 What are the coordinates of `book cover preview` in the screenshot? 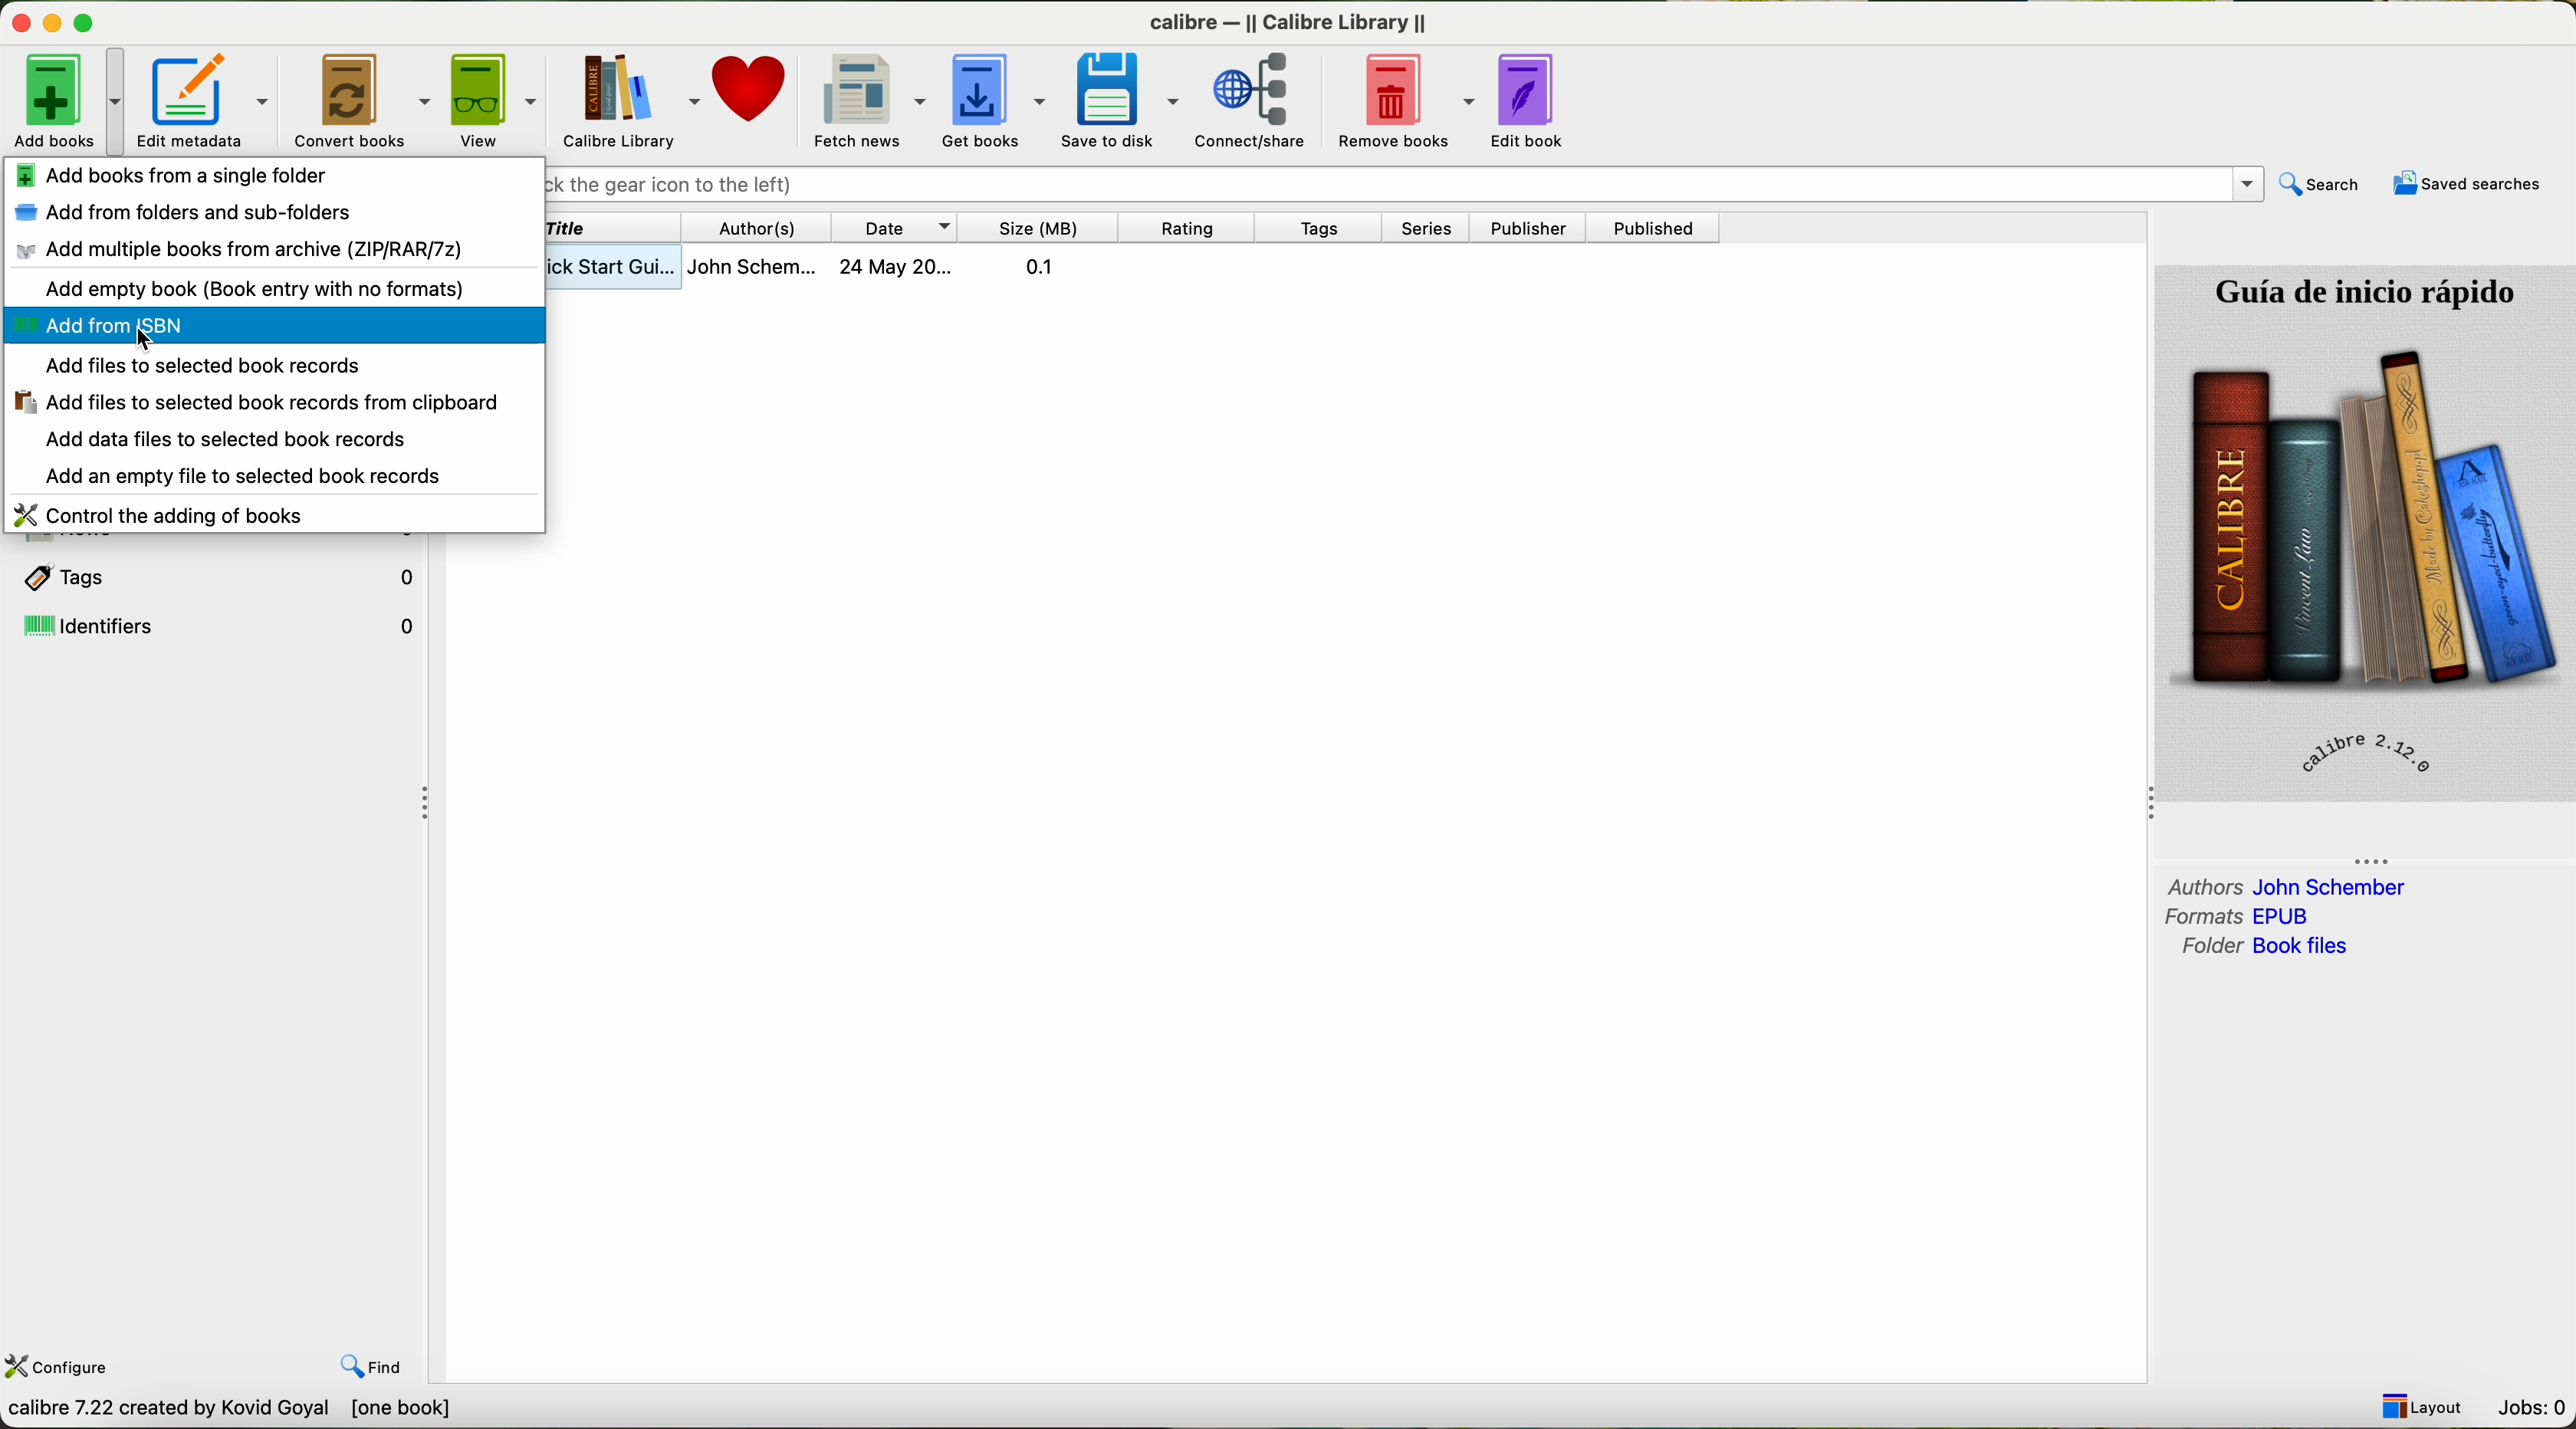 It's located at (2365, 532).